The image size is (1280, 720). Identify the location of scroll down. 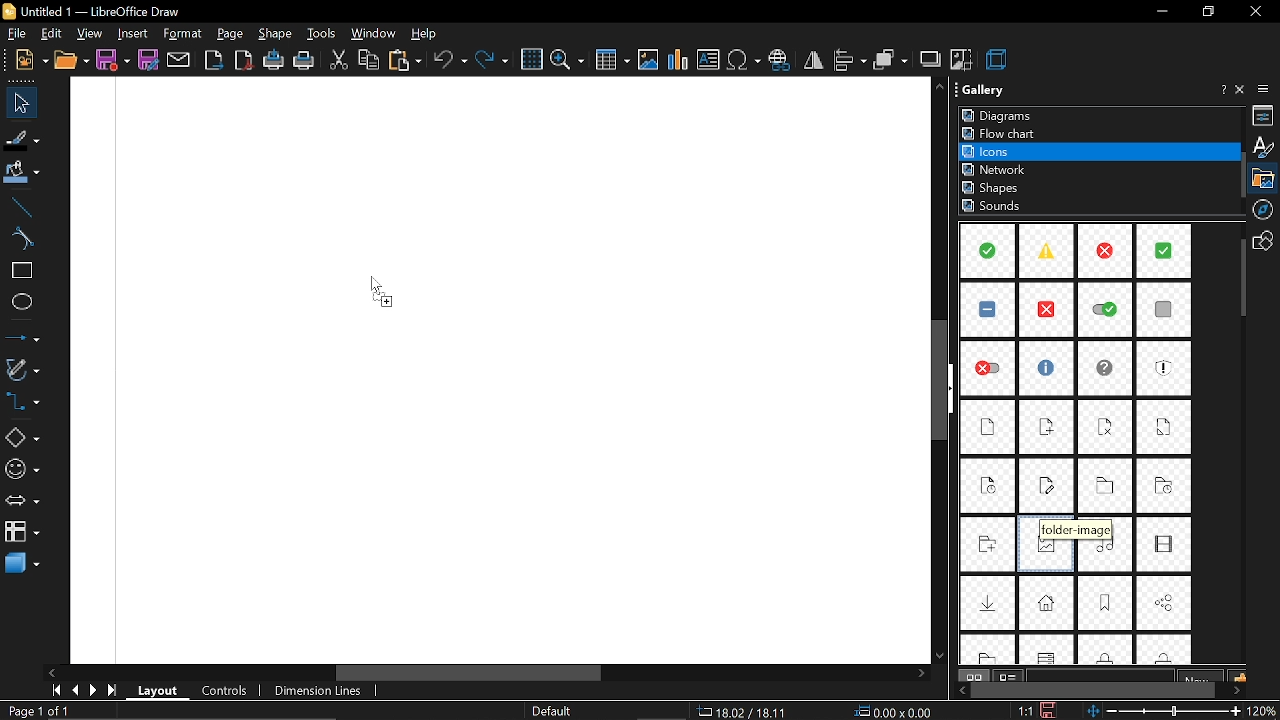
(941, 655).